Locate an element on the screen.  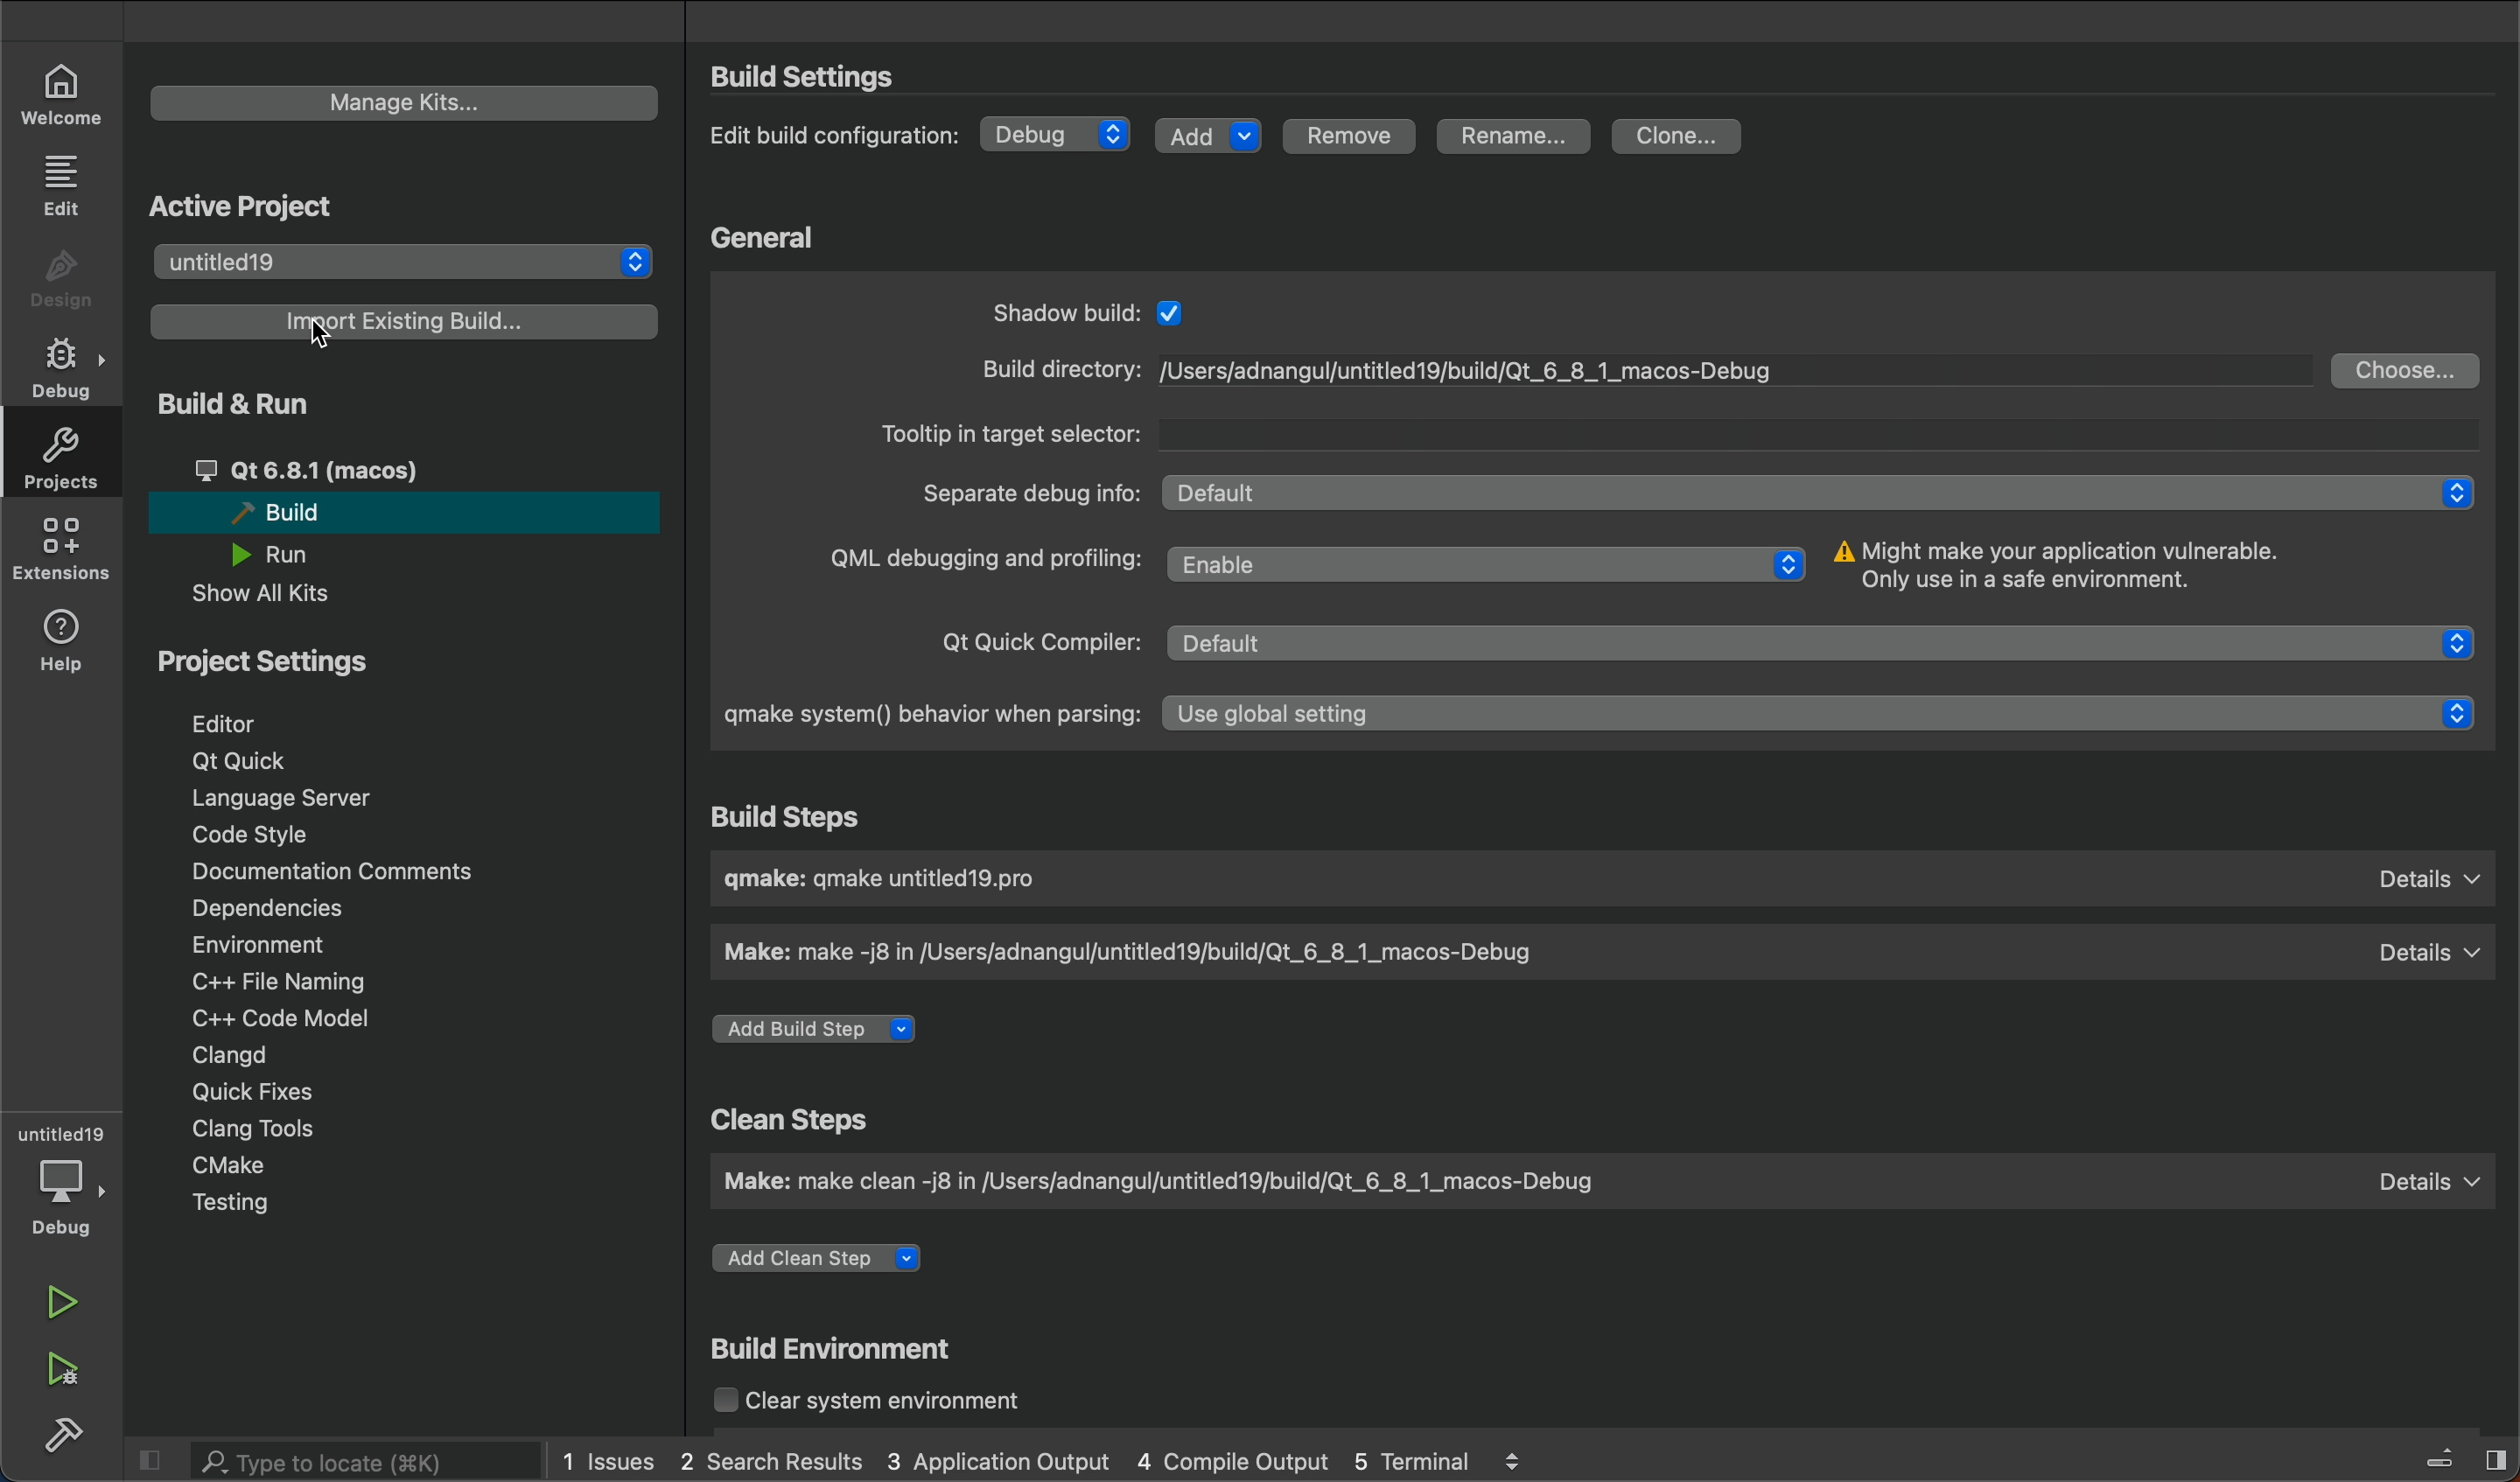
search is located at coordinates (344, 1461).